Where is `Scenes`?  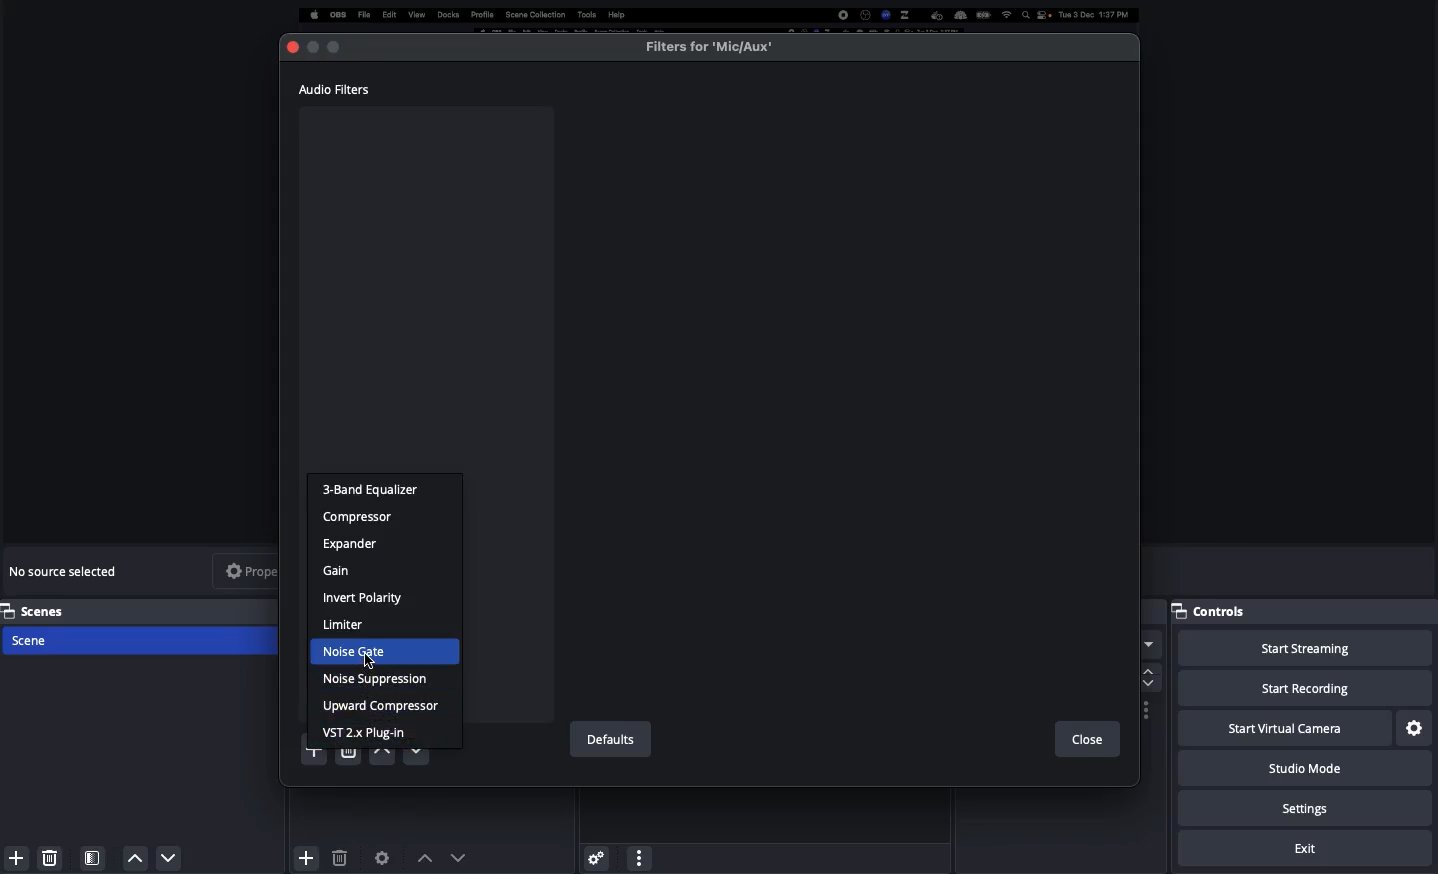
Scenes is located at coordinates (142, 610).